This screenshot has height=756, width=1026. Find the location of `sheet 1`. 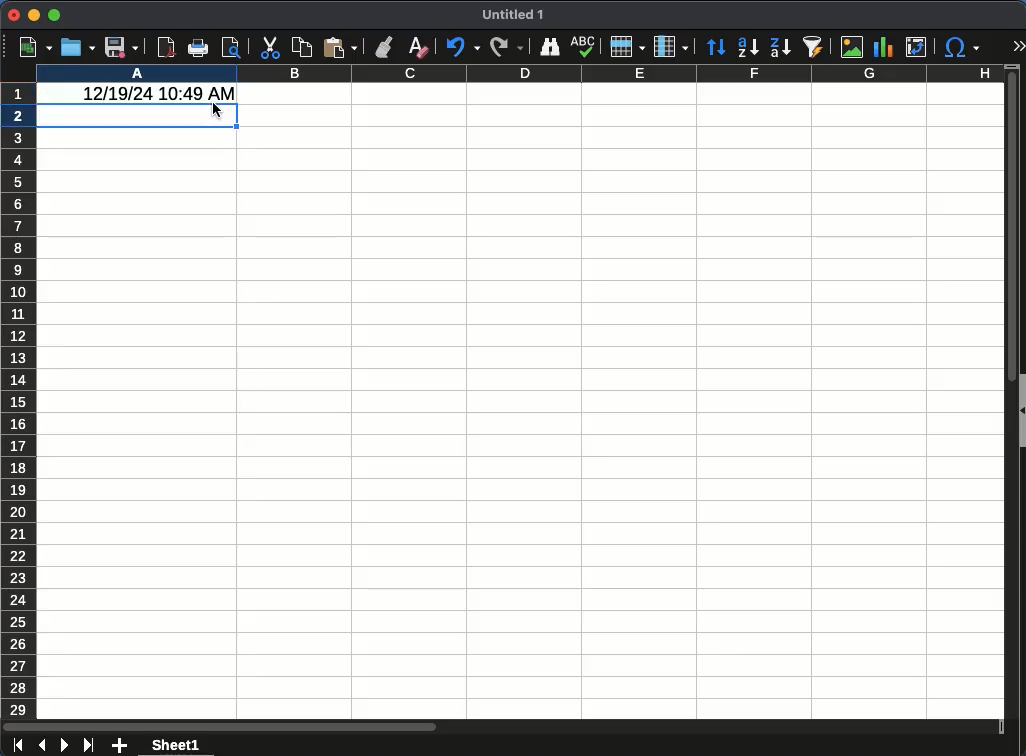

sheet 1 is located at coordinates (175, 745).